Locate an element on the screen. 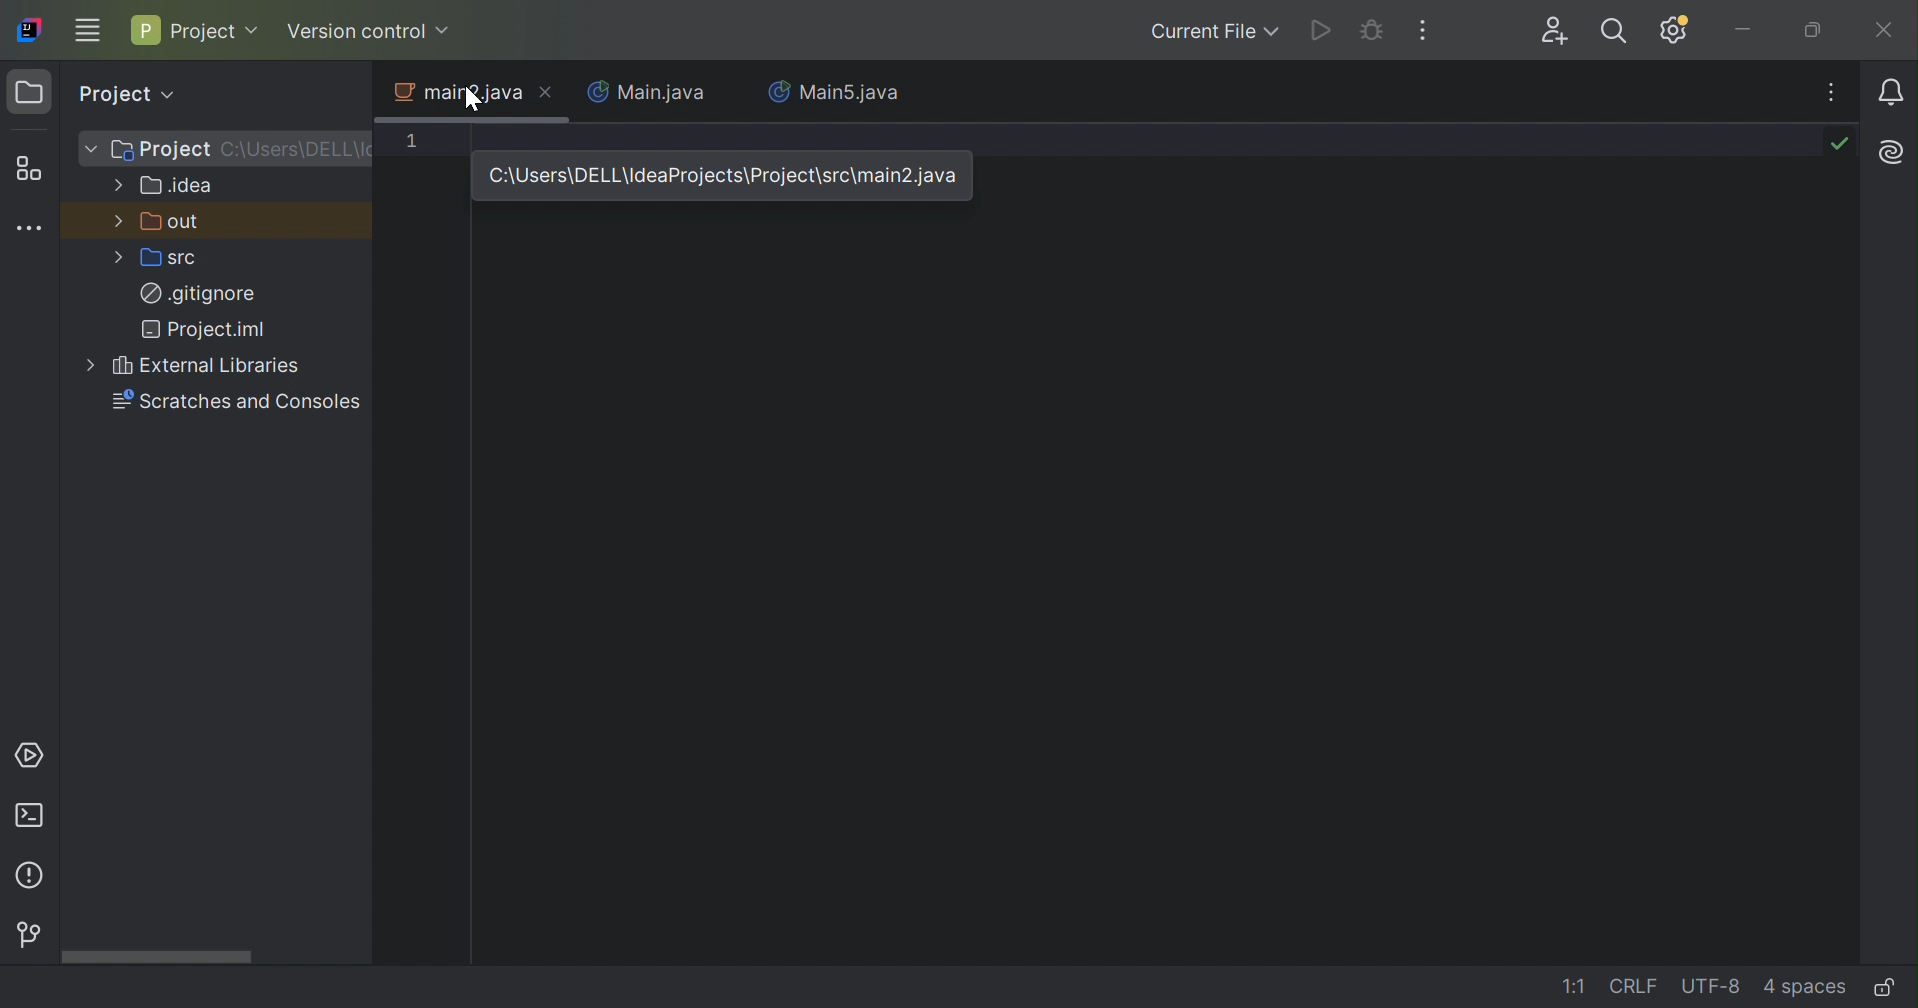 This screenshot has height=1008, width=1918. Main5.java is located at coordinates (839, 92).